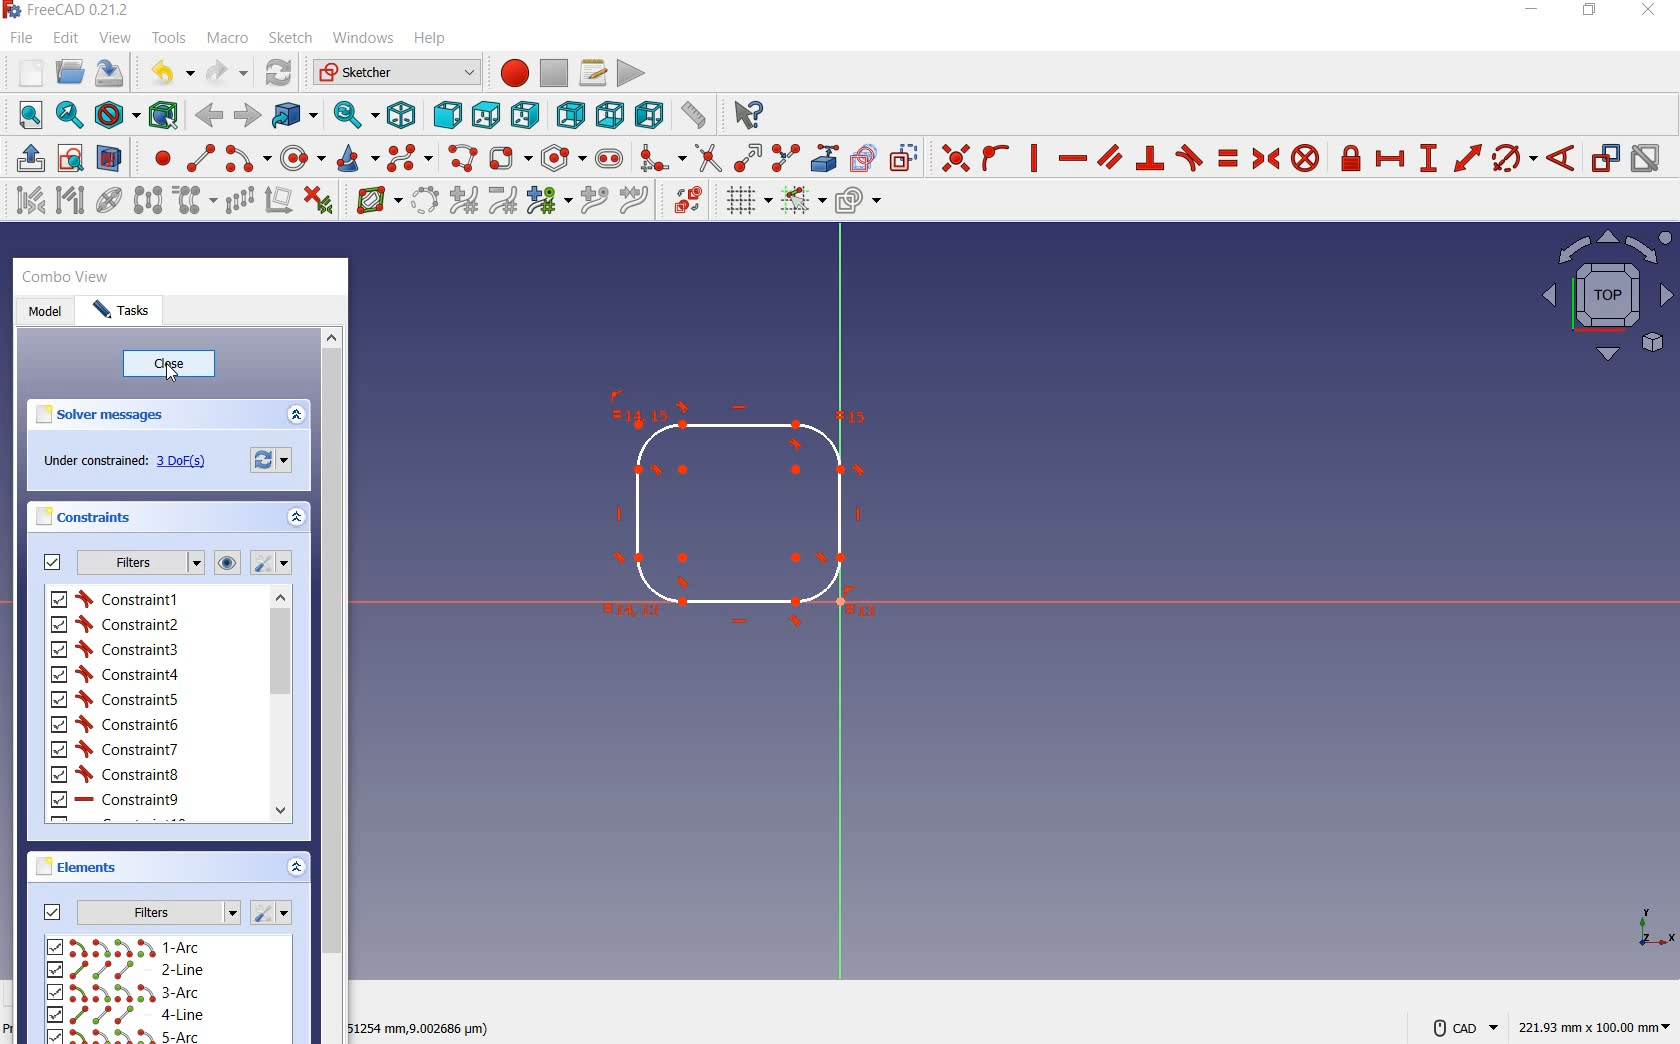  I want to click on draw style, so click(116, 114).